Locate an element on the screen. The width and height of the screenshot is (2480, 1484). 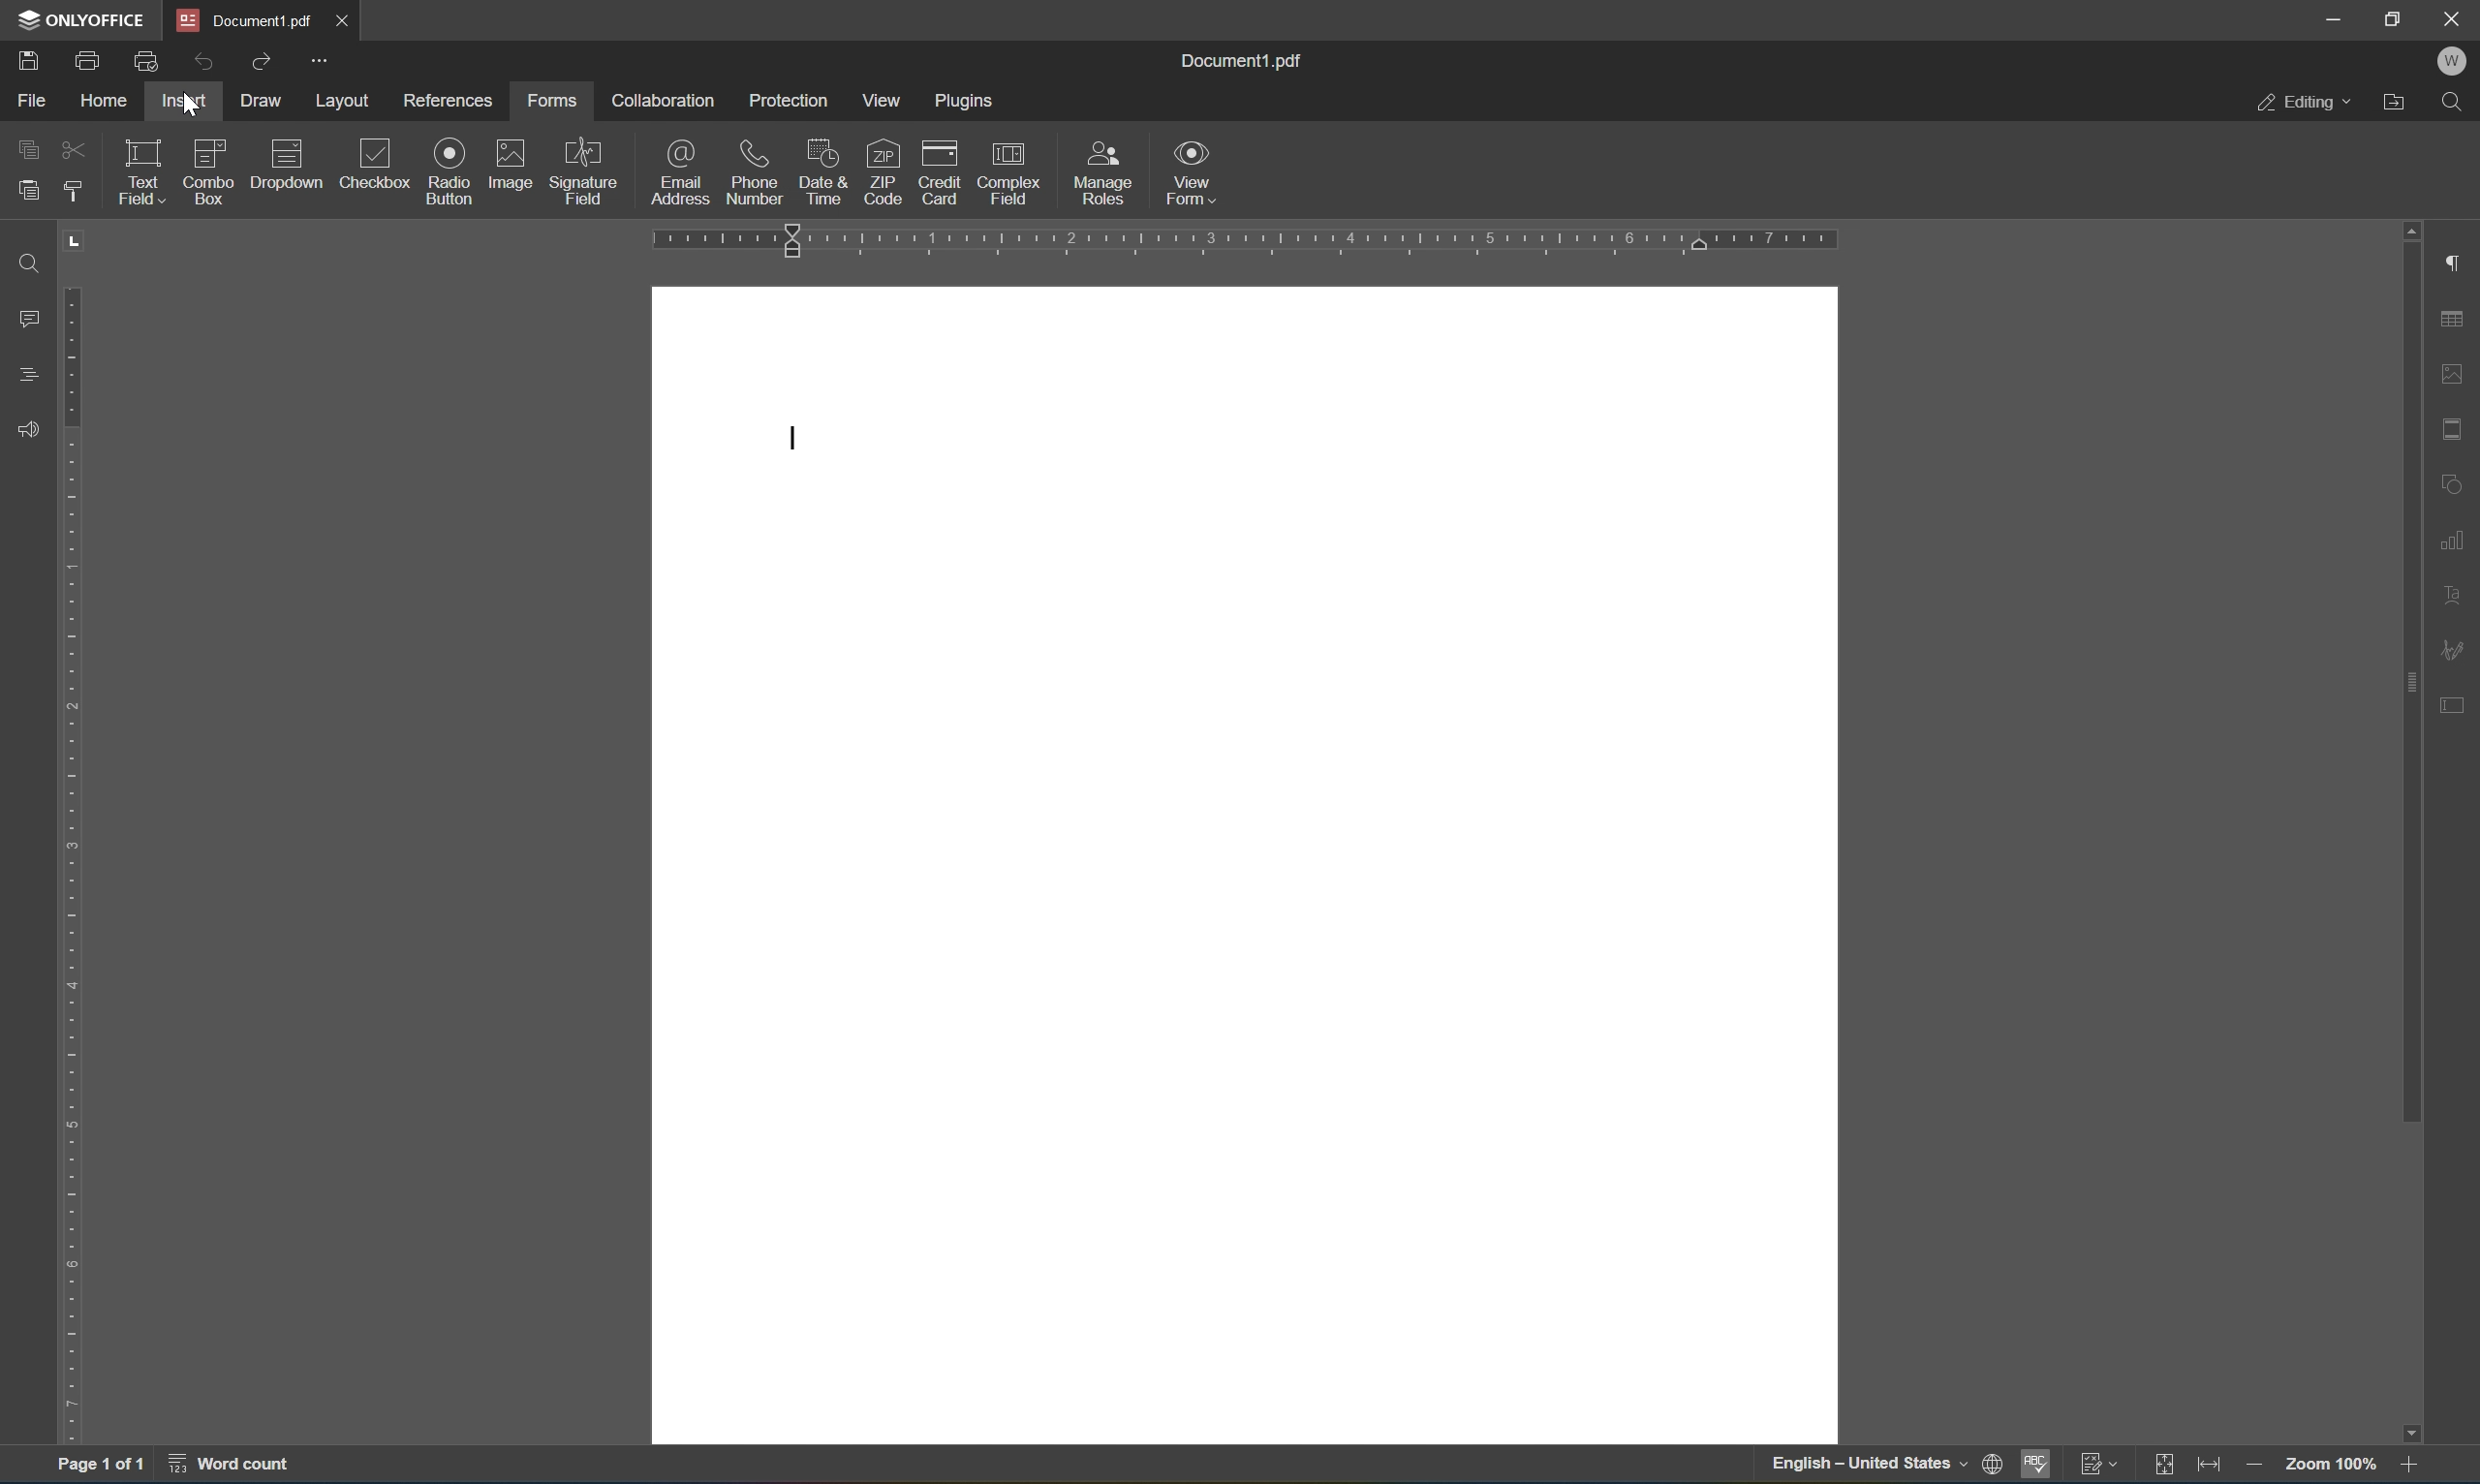
Image settings is located at coordinates (2461, 371).